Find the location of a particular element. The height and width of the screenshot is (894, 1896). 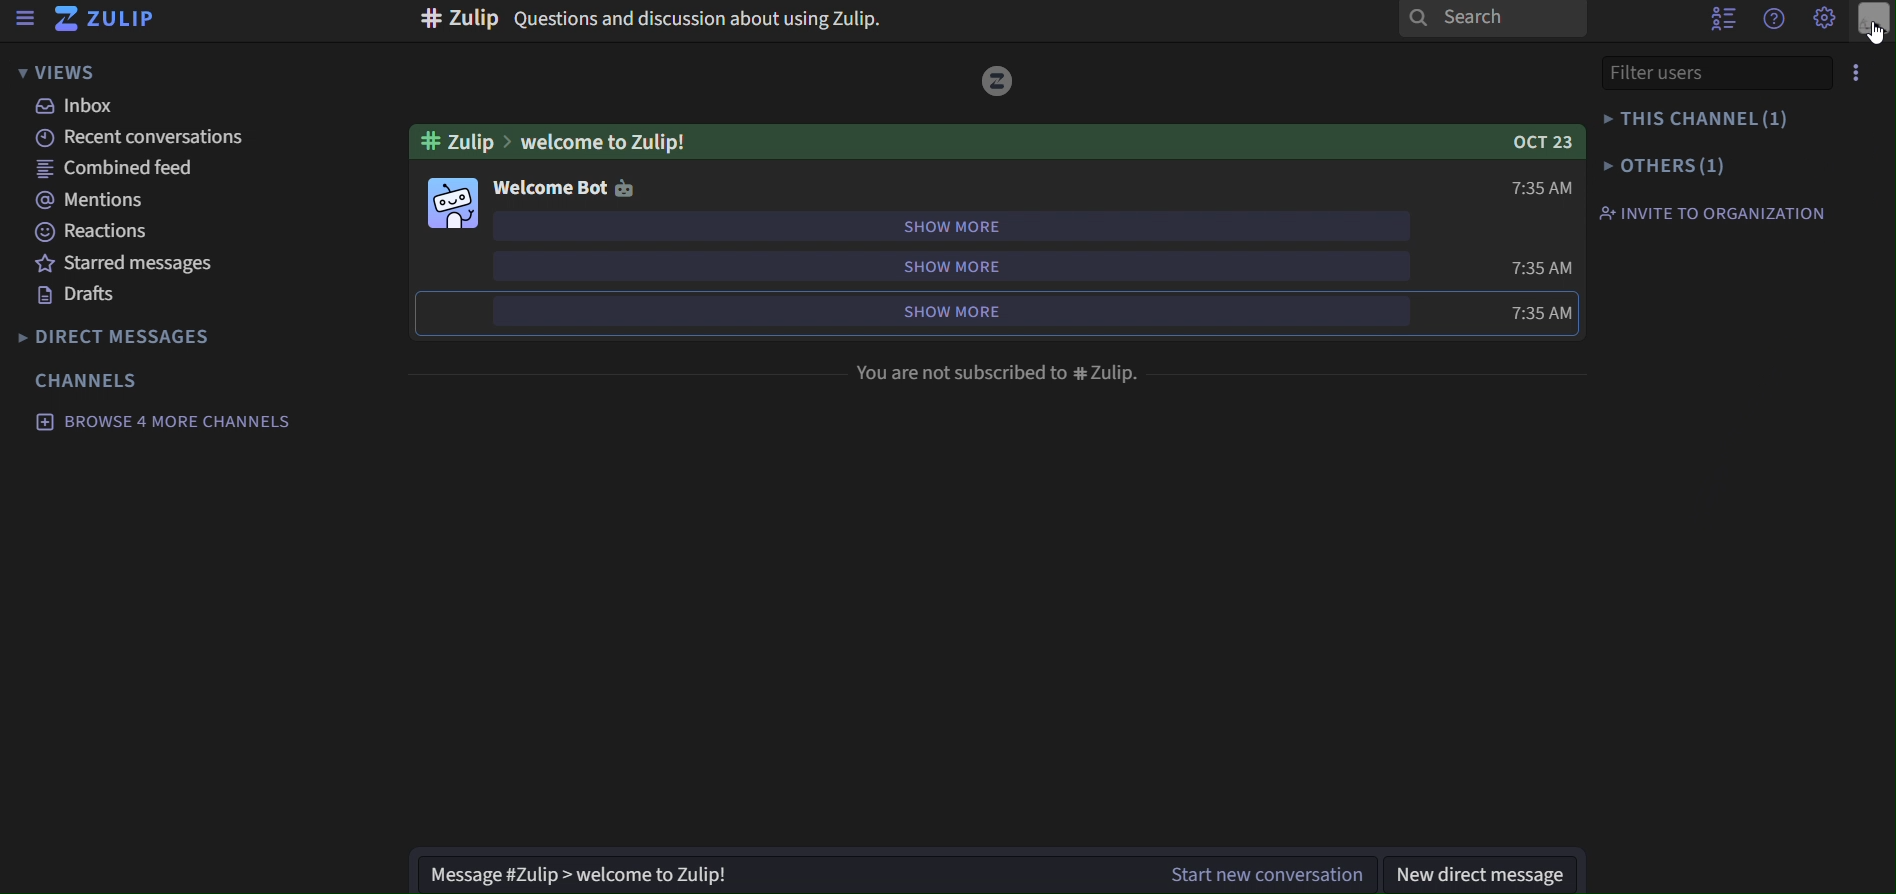

browse 4 more channels is located at coordinates (167, 421).